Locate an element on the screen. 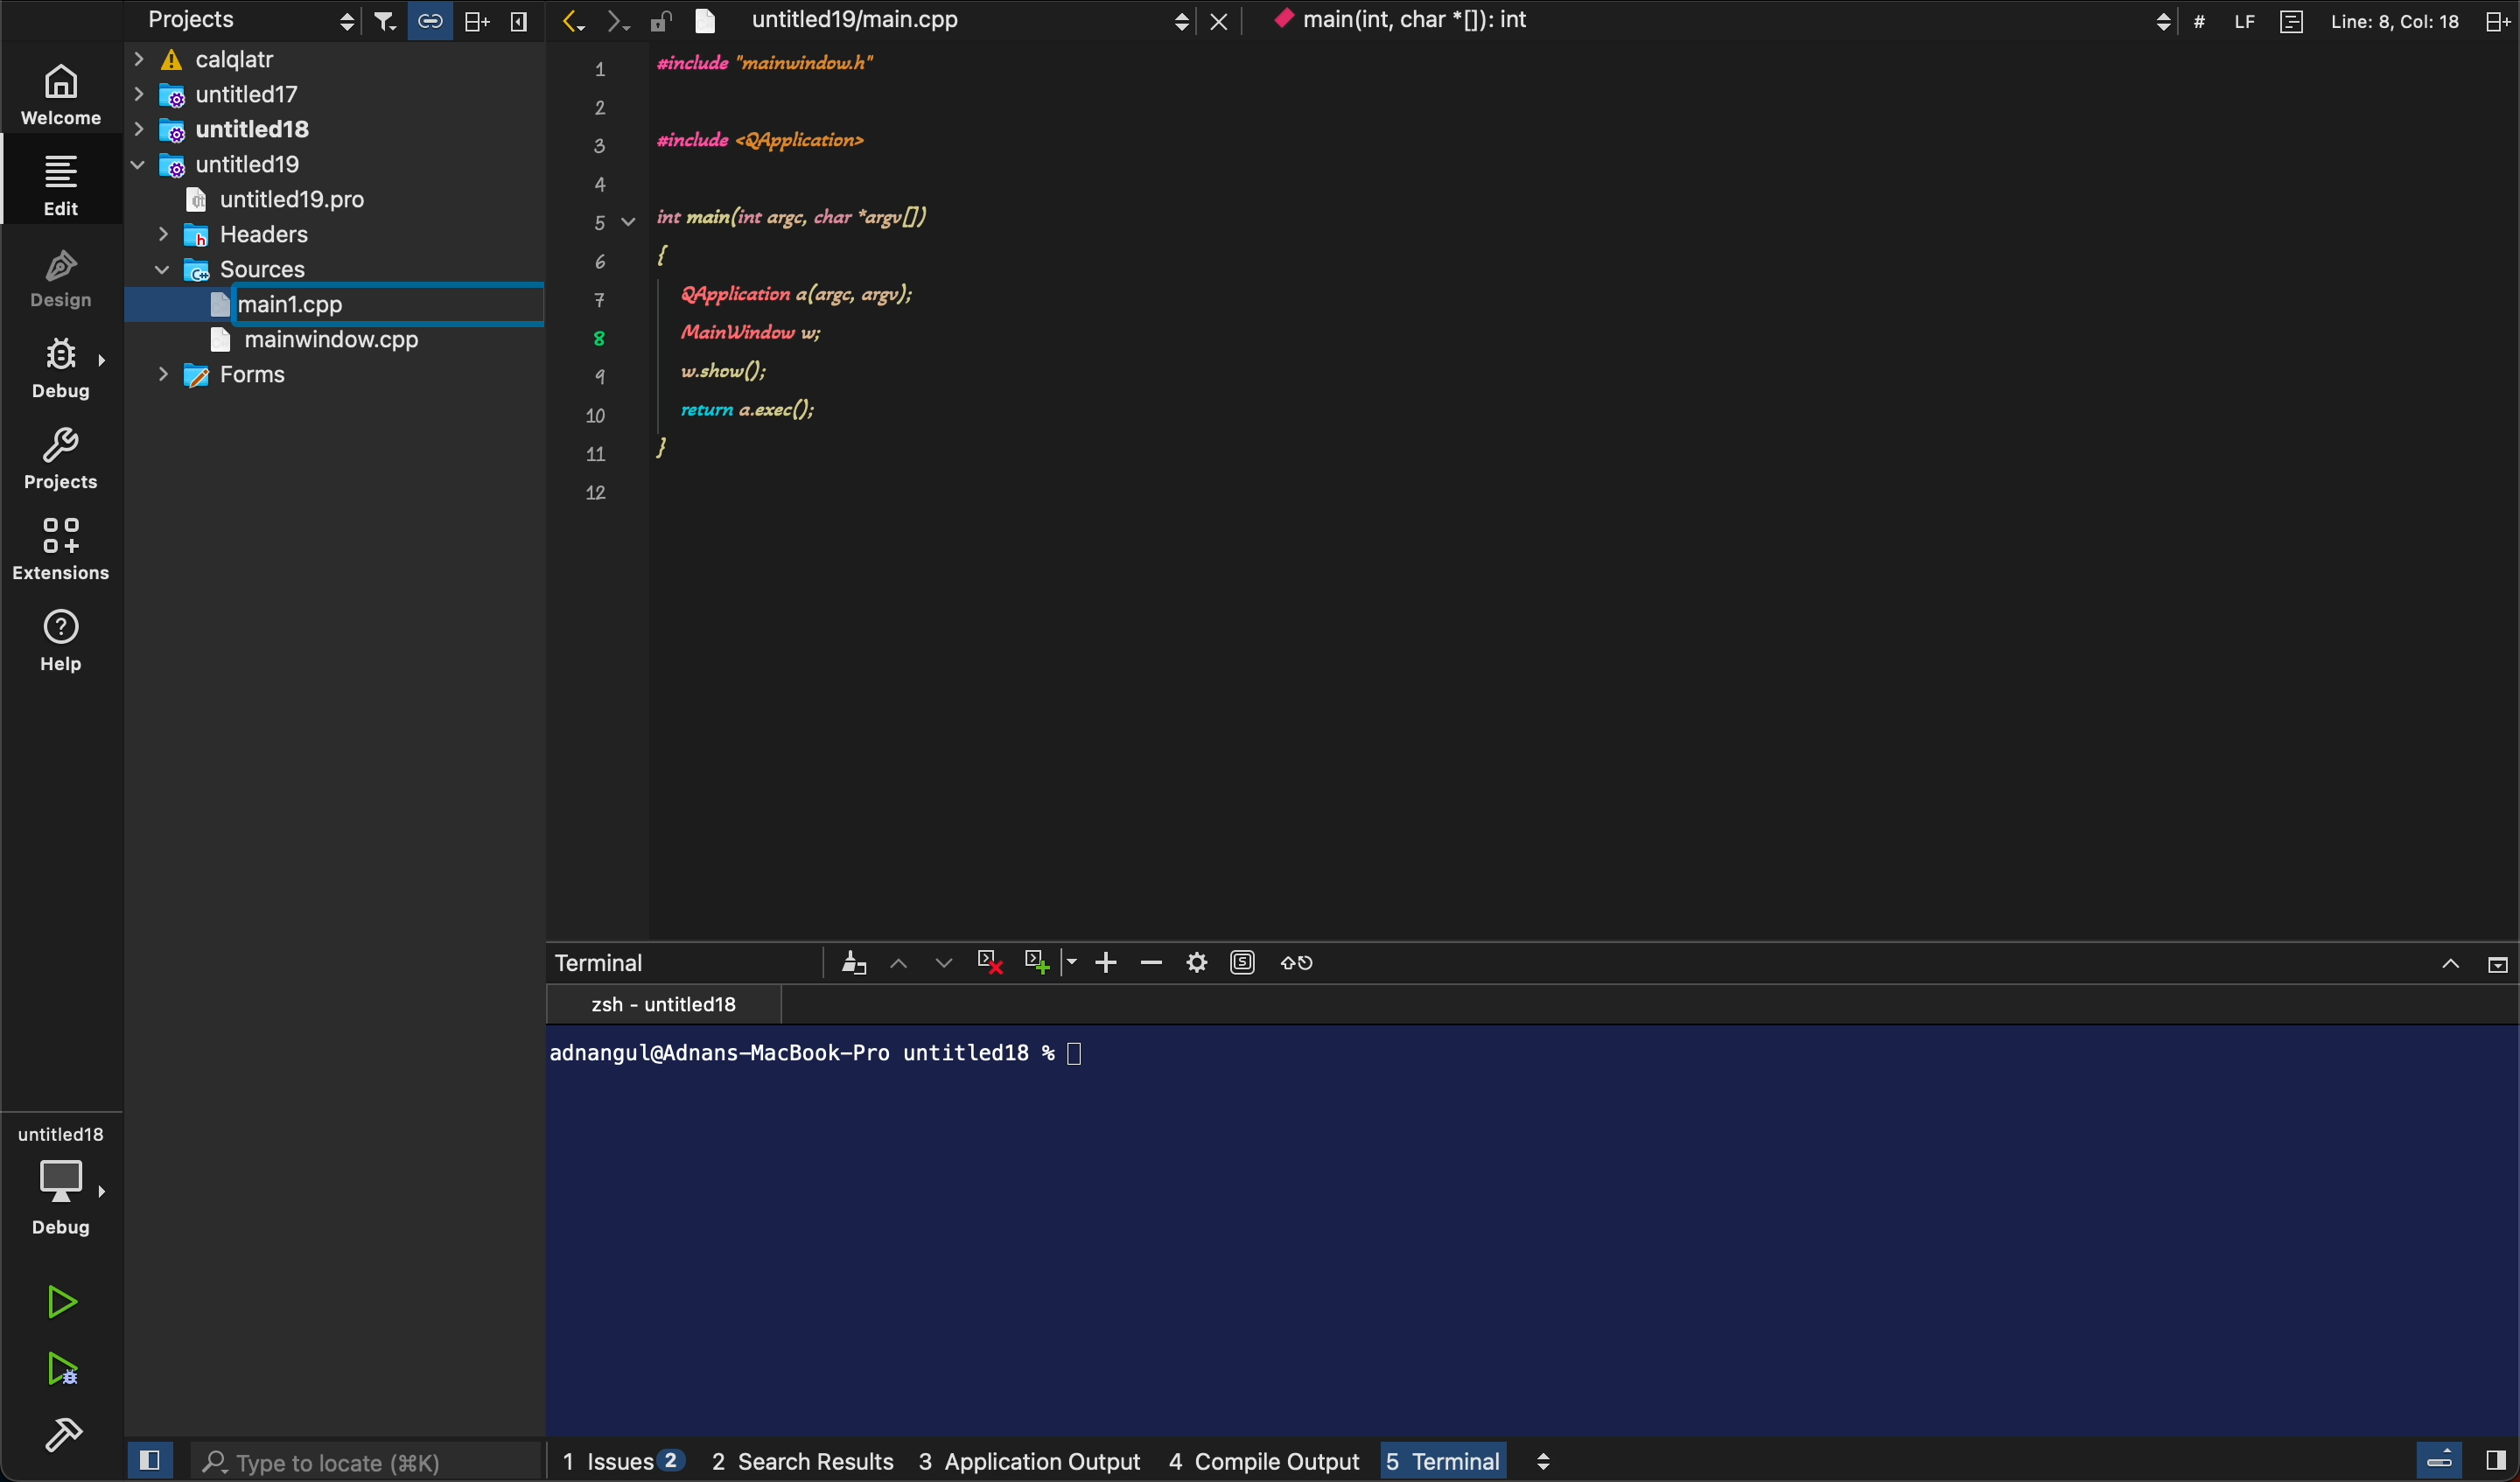 The image size is (2520, 1482). Down is located at coordinates (948, 961).